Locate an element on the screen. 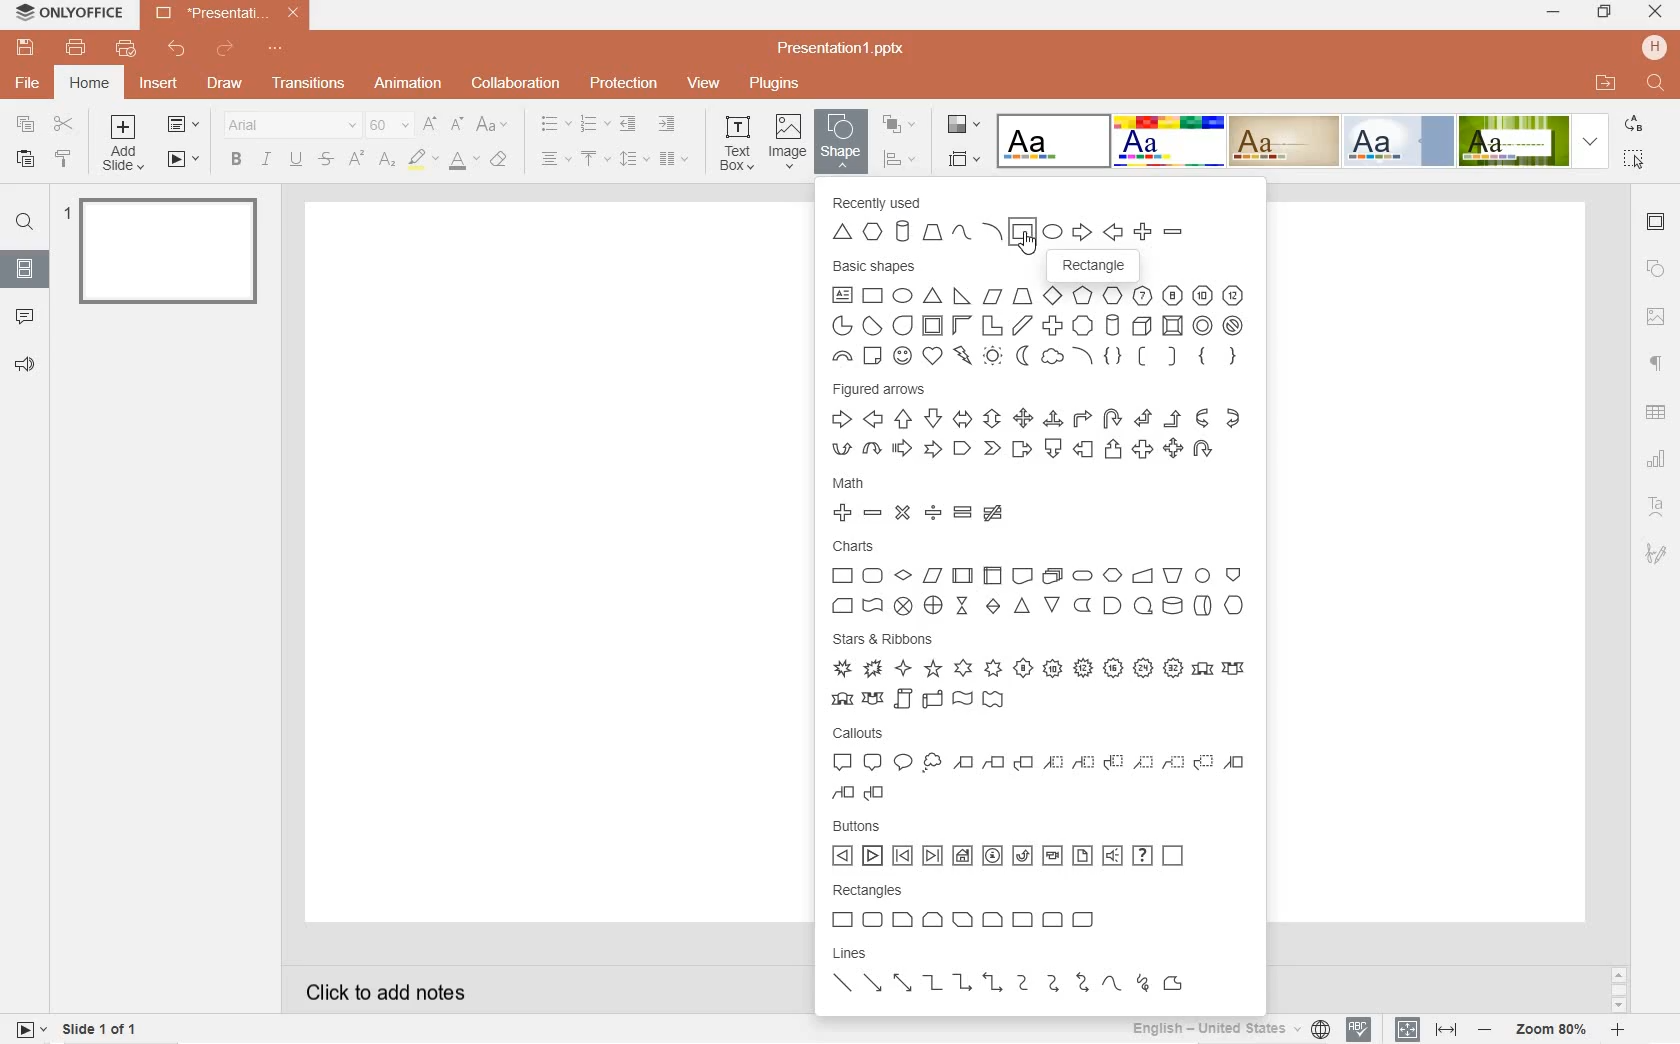  insert is located at coordinates (162, 89).